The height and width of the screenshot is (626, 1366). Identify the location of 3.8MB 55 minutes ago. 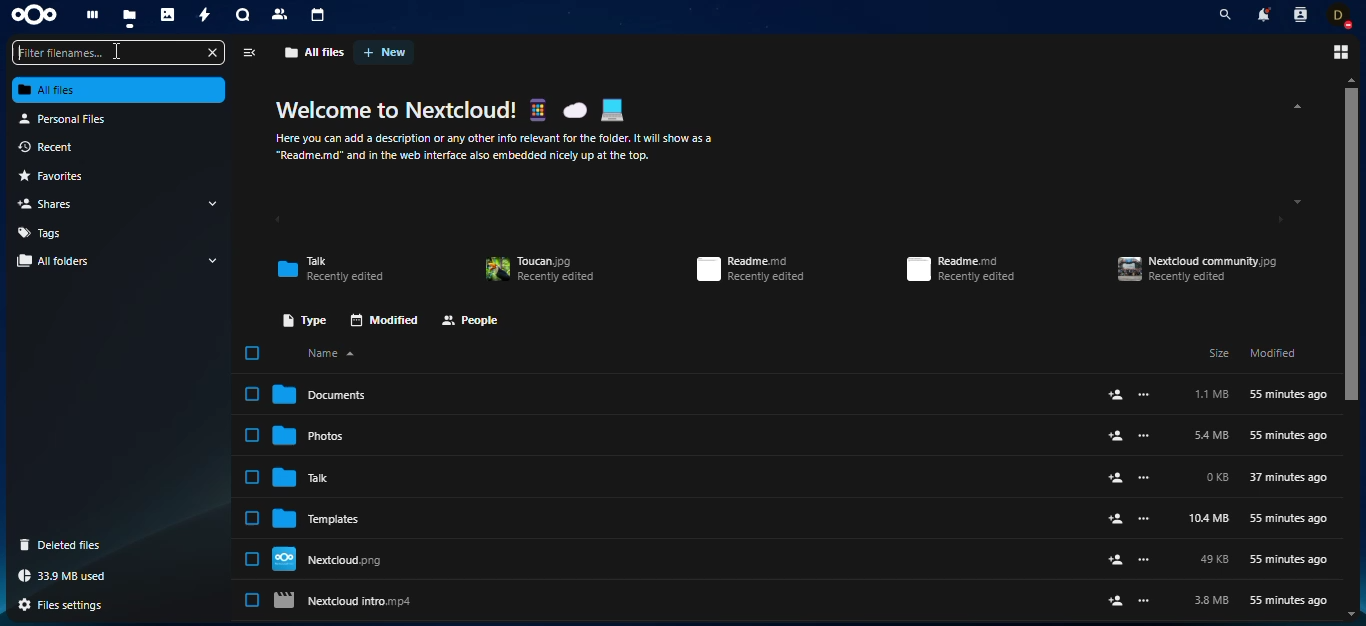
(1262, 601).